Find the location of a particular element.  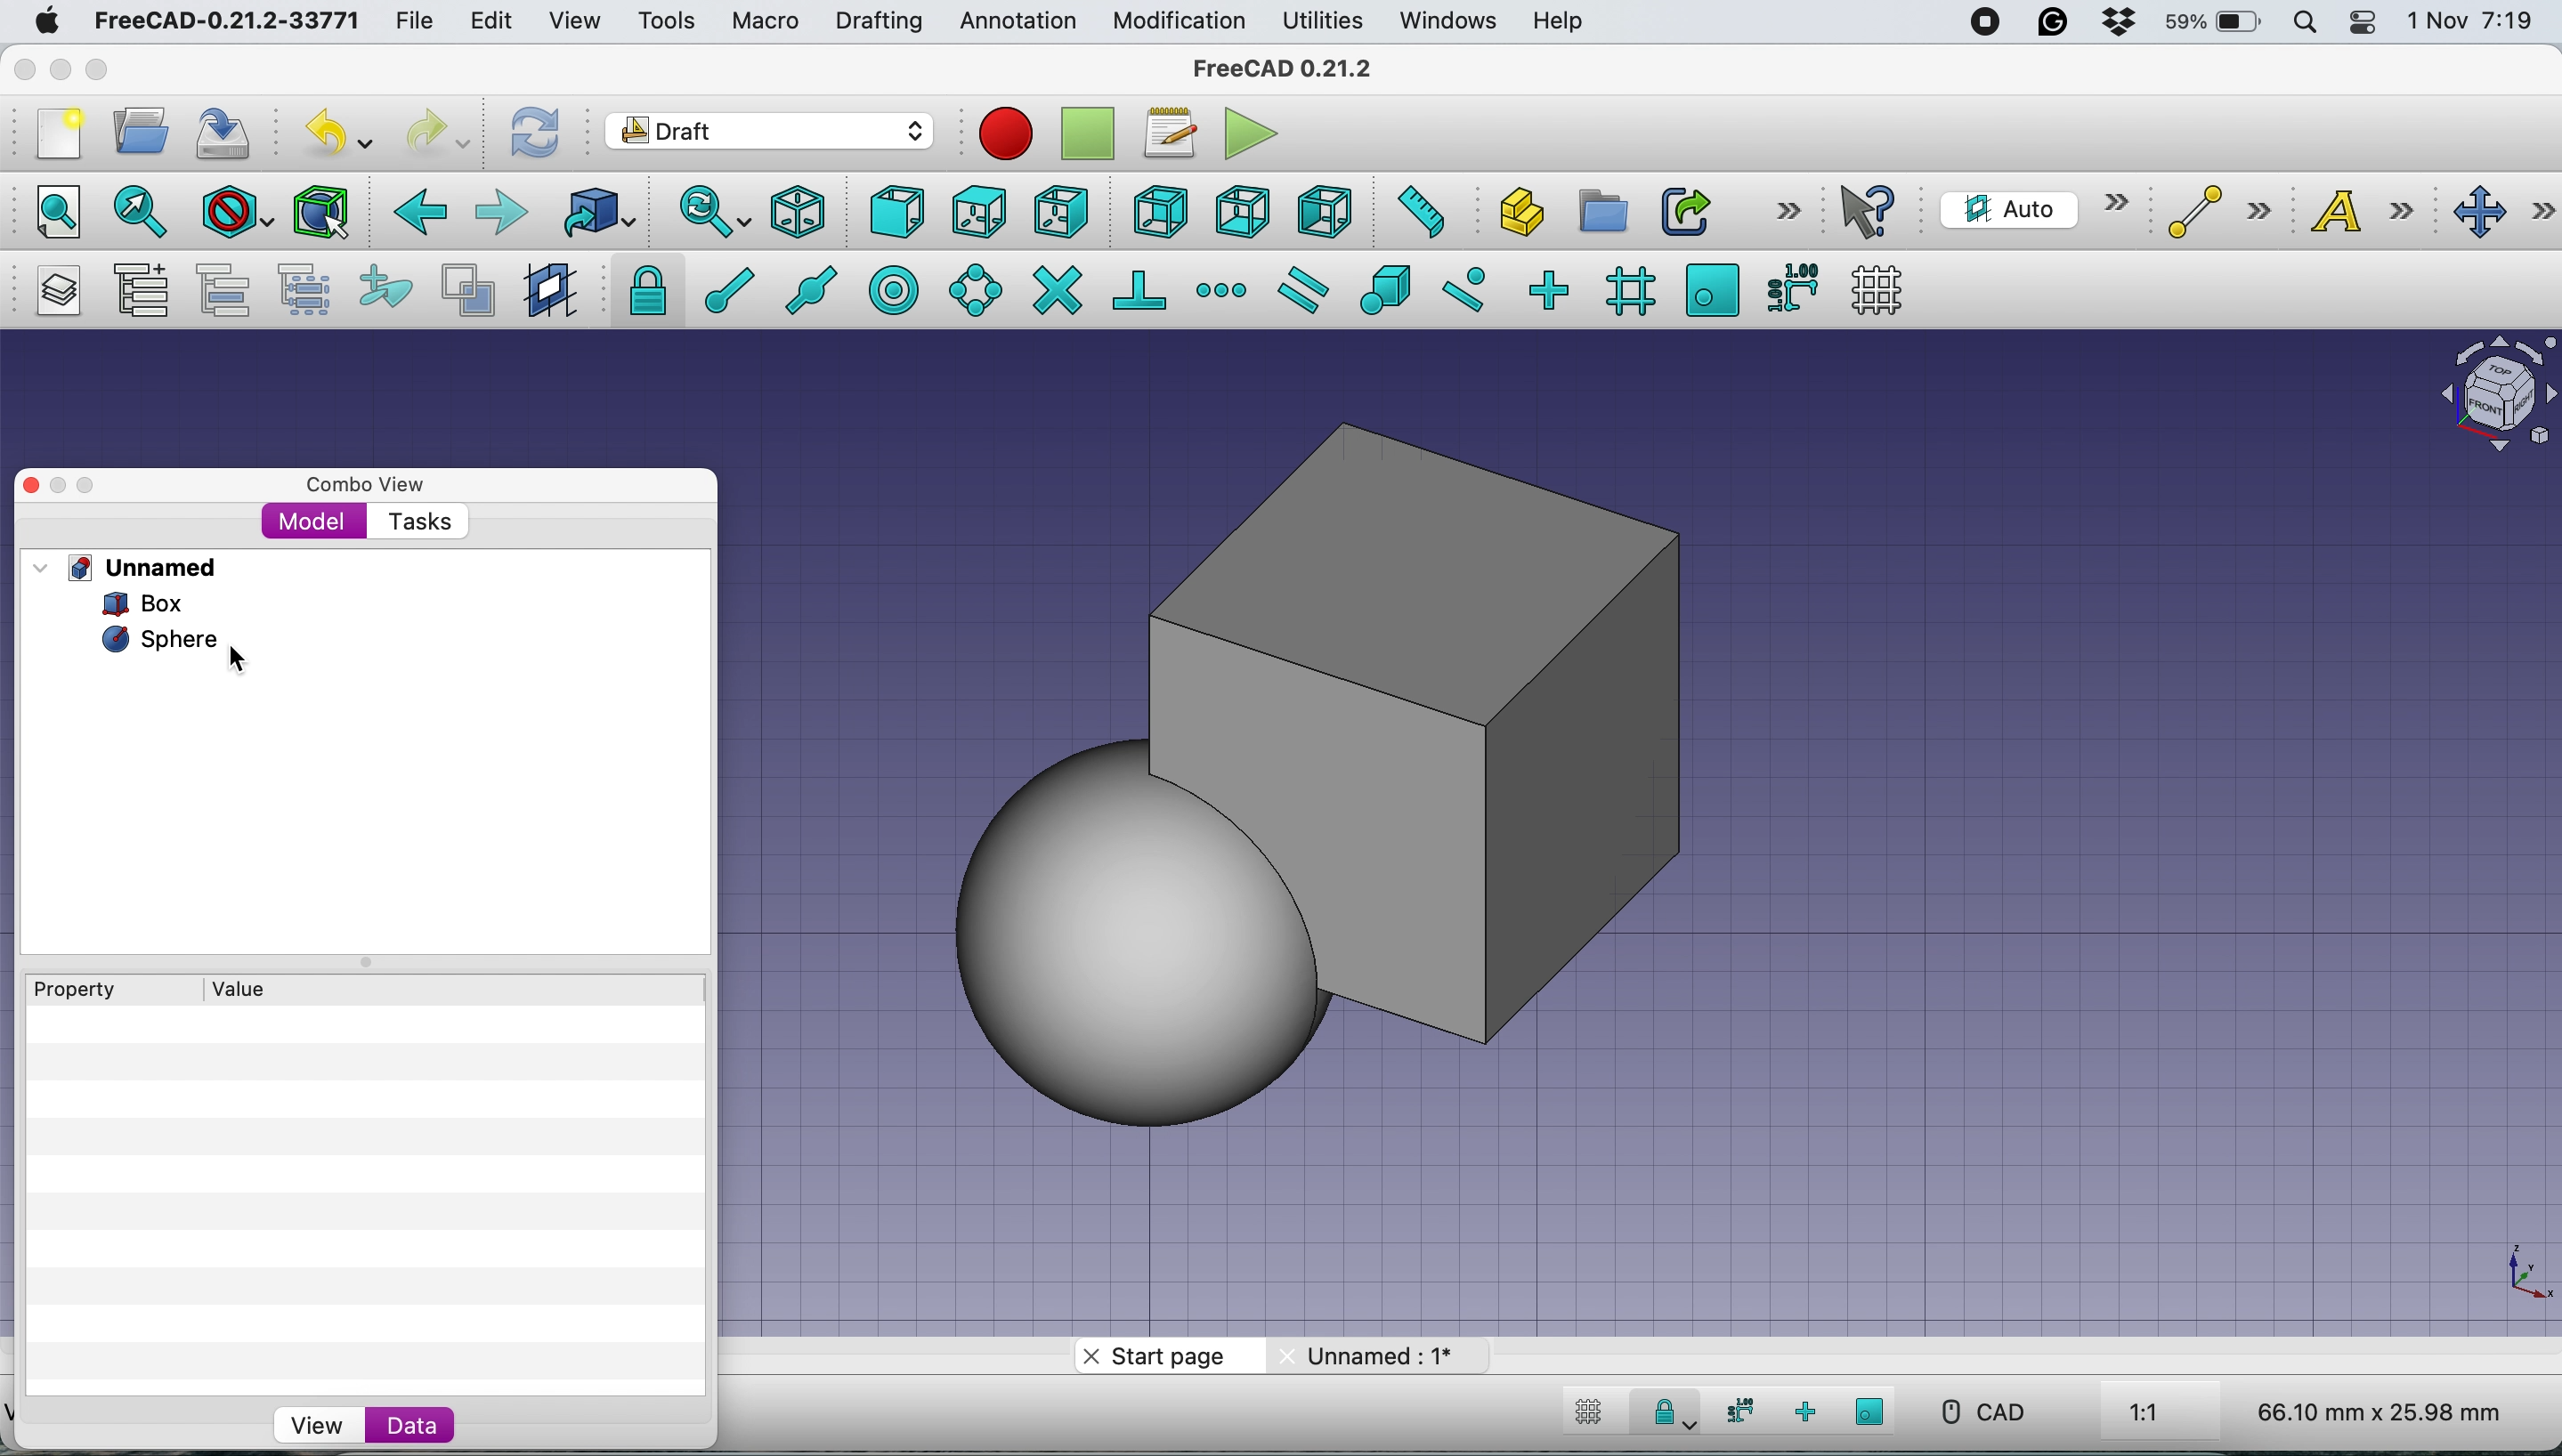

move group is located at coordinates (228, 290).